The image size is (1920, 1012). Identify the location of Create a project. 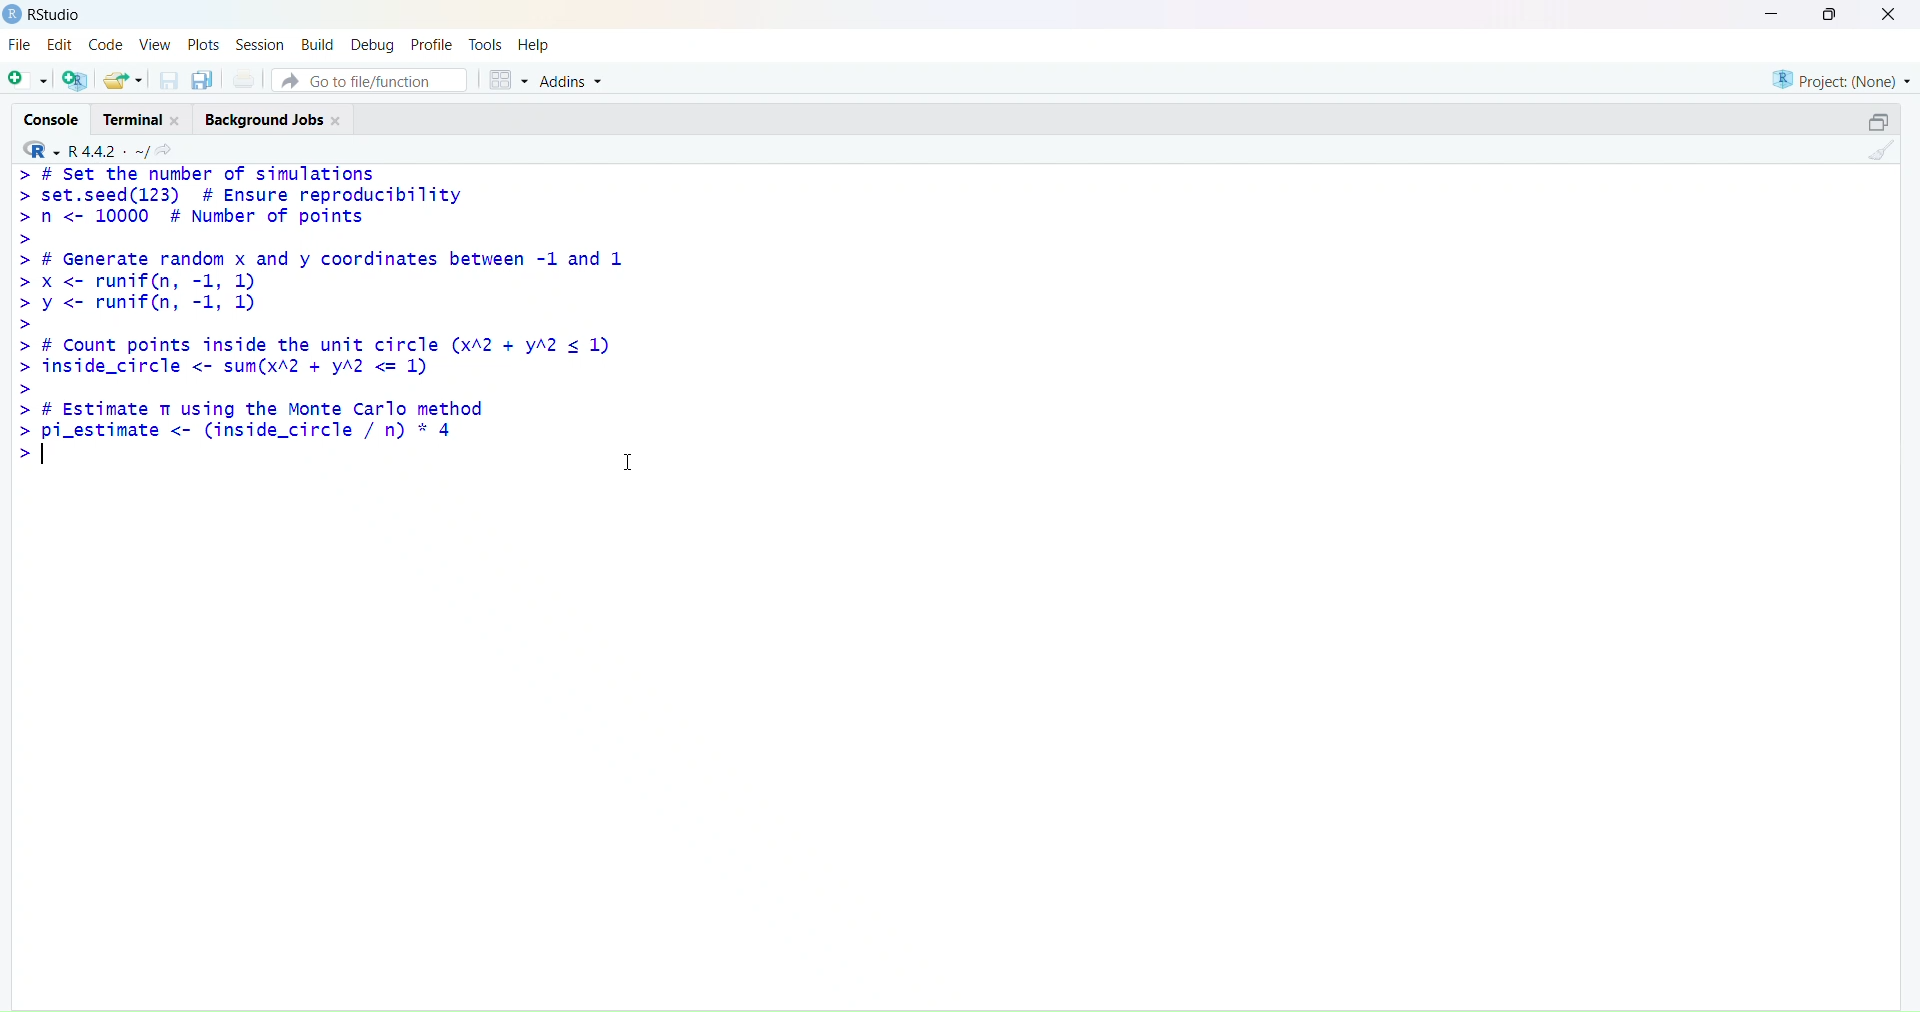
(79, 77).